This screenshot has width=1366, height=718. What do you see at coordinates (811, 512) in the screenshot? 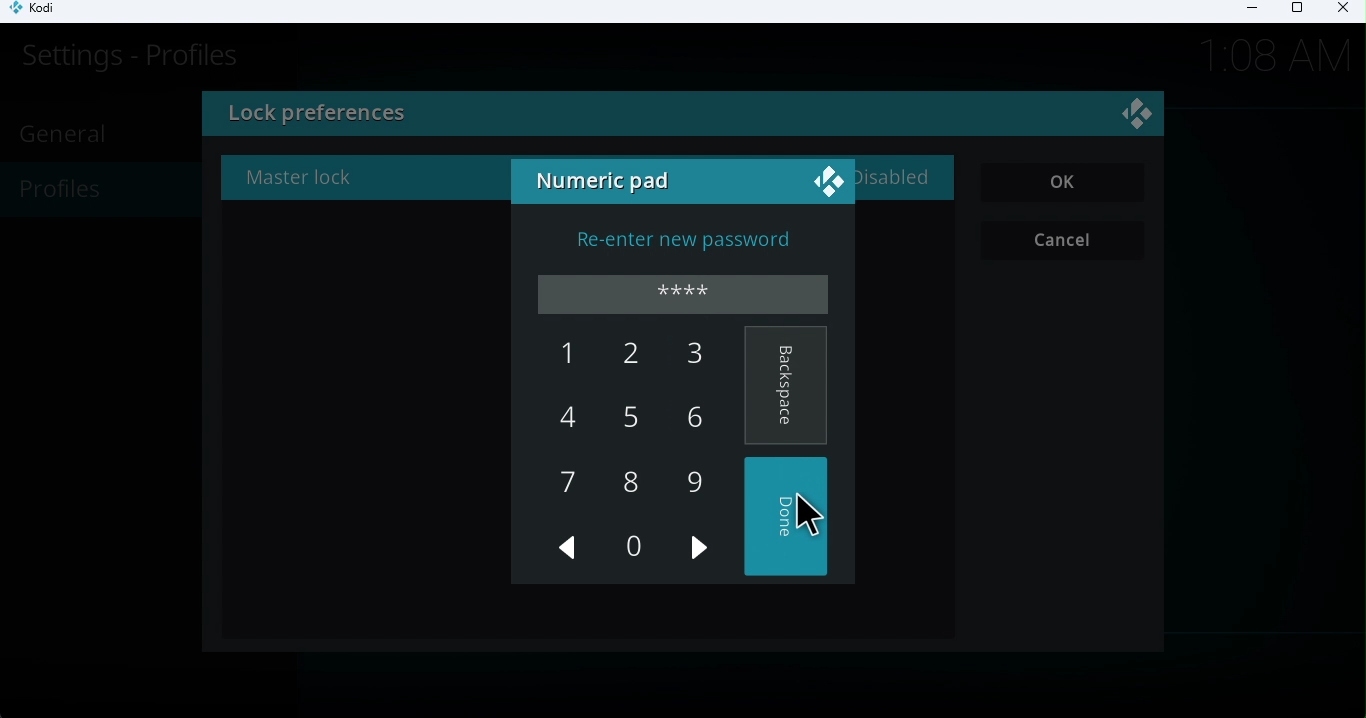
I see `cursor` at bounding box center [811, 512].